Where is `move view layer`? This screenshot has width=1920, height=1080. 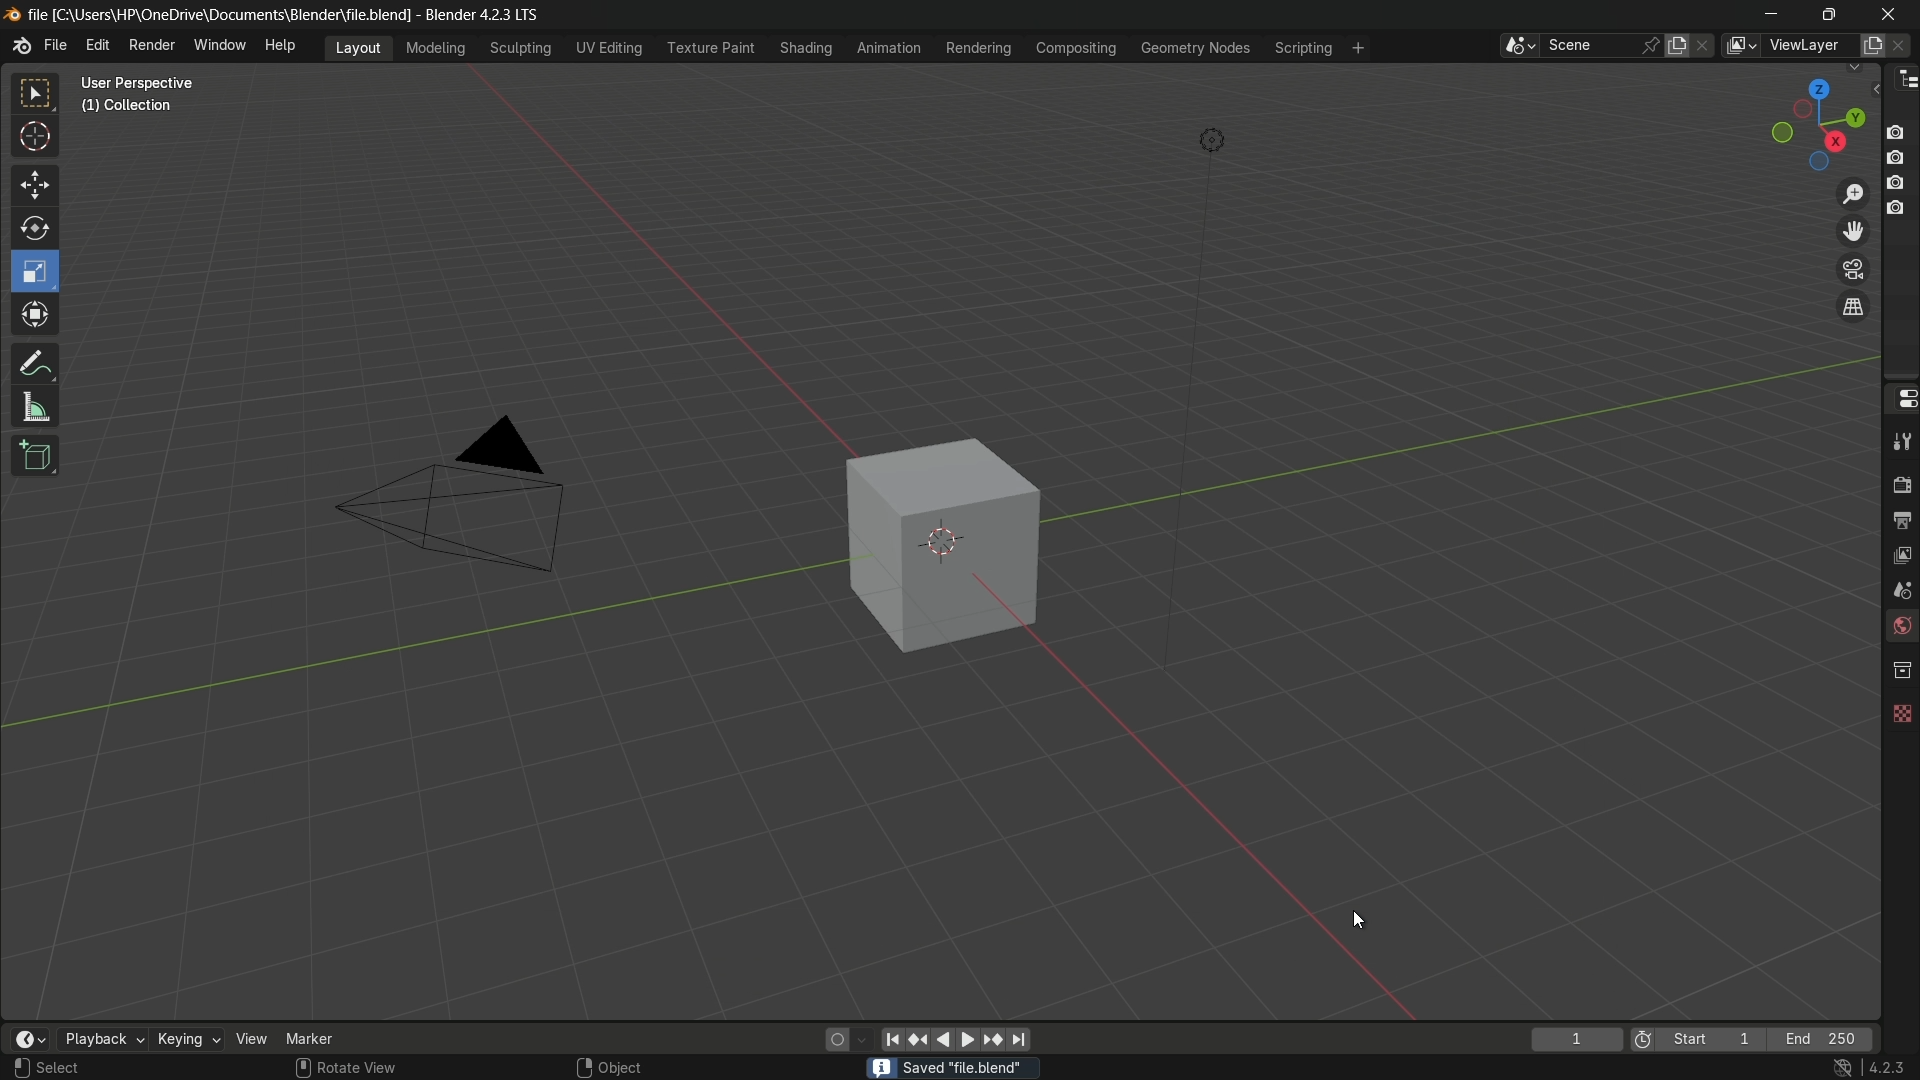 move view layer is located at coordinates (1852, 230).